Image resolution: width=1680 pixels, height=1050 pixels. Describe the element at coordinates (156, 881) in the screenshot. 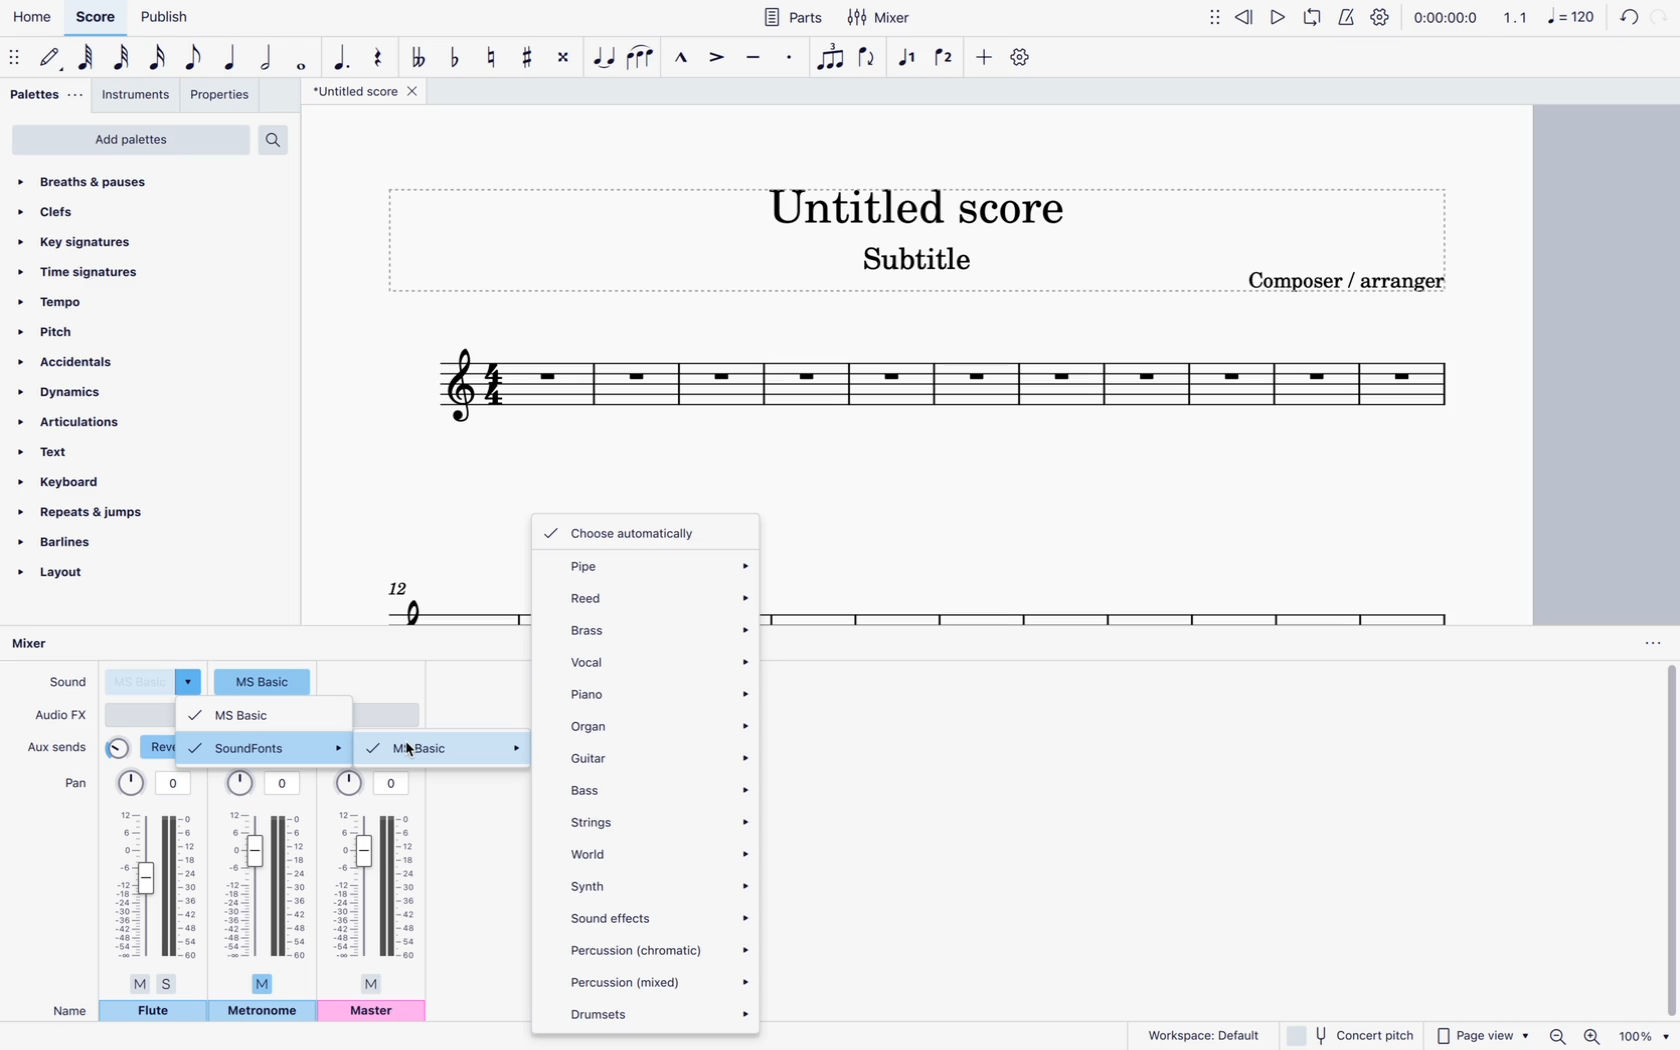

I see `pan` at that location.